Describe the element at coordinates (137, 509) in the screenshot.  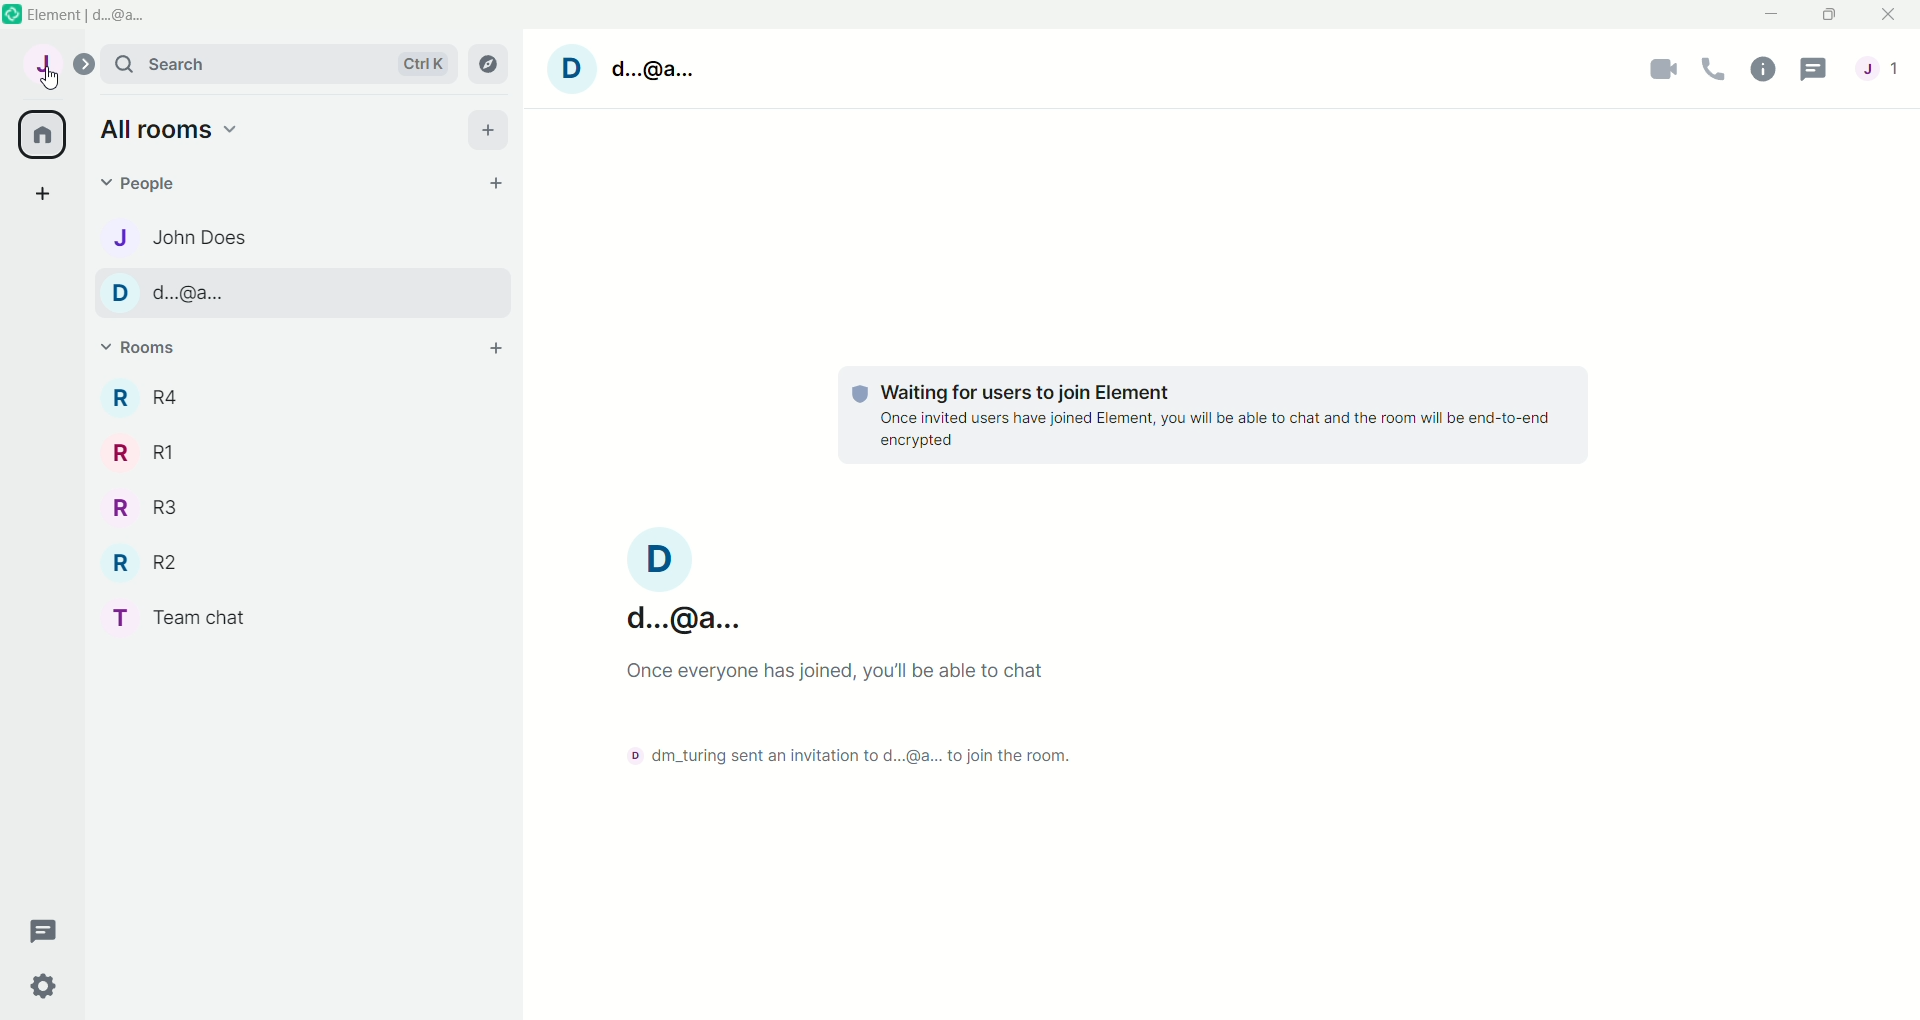
I see `Room R3` at that location.